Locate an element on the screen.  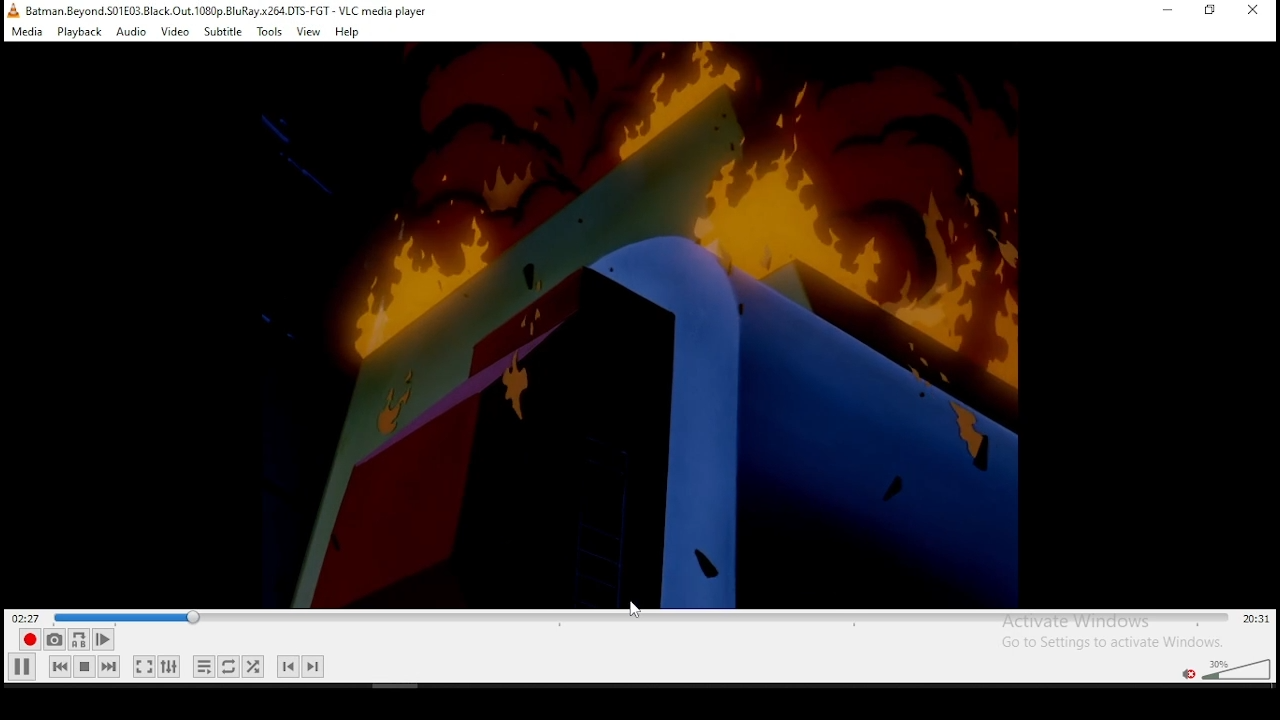
minimize is located at coordinates (1167, 10).